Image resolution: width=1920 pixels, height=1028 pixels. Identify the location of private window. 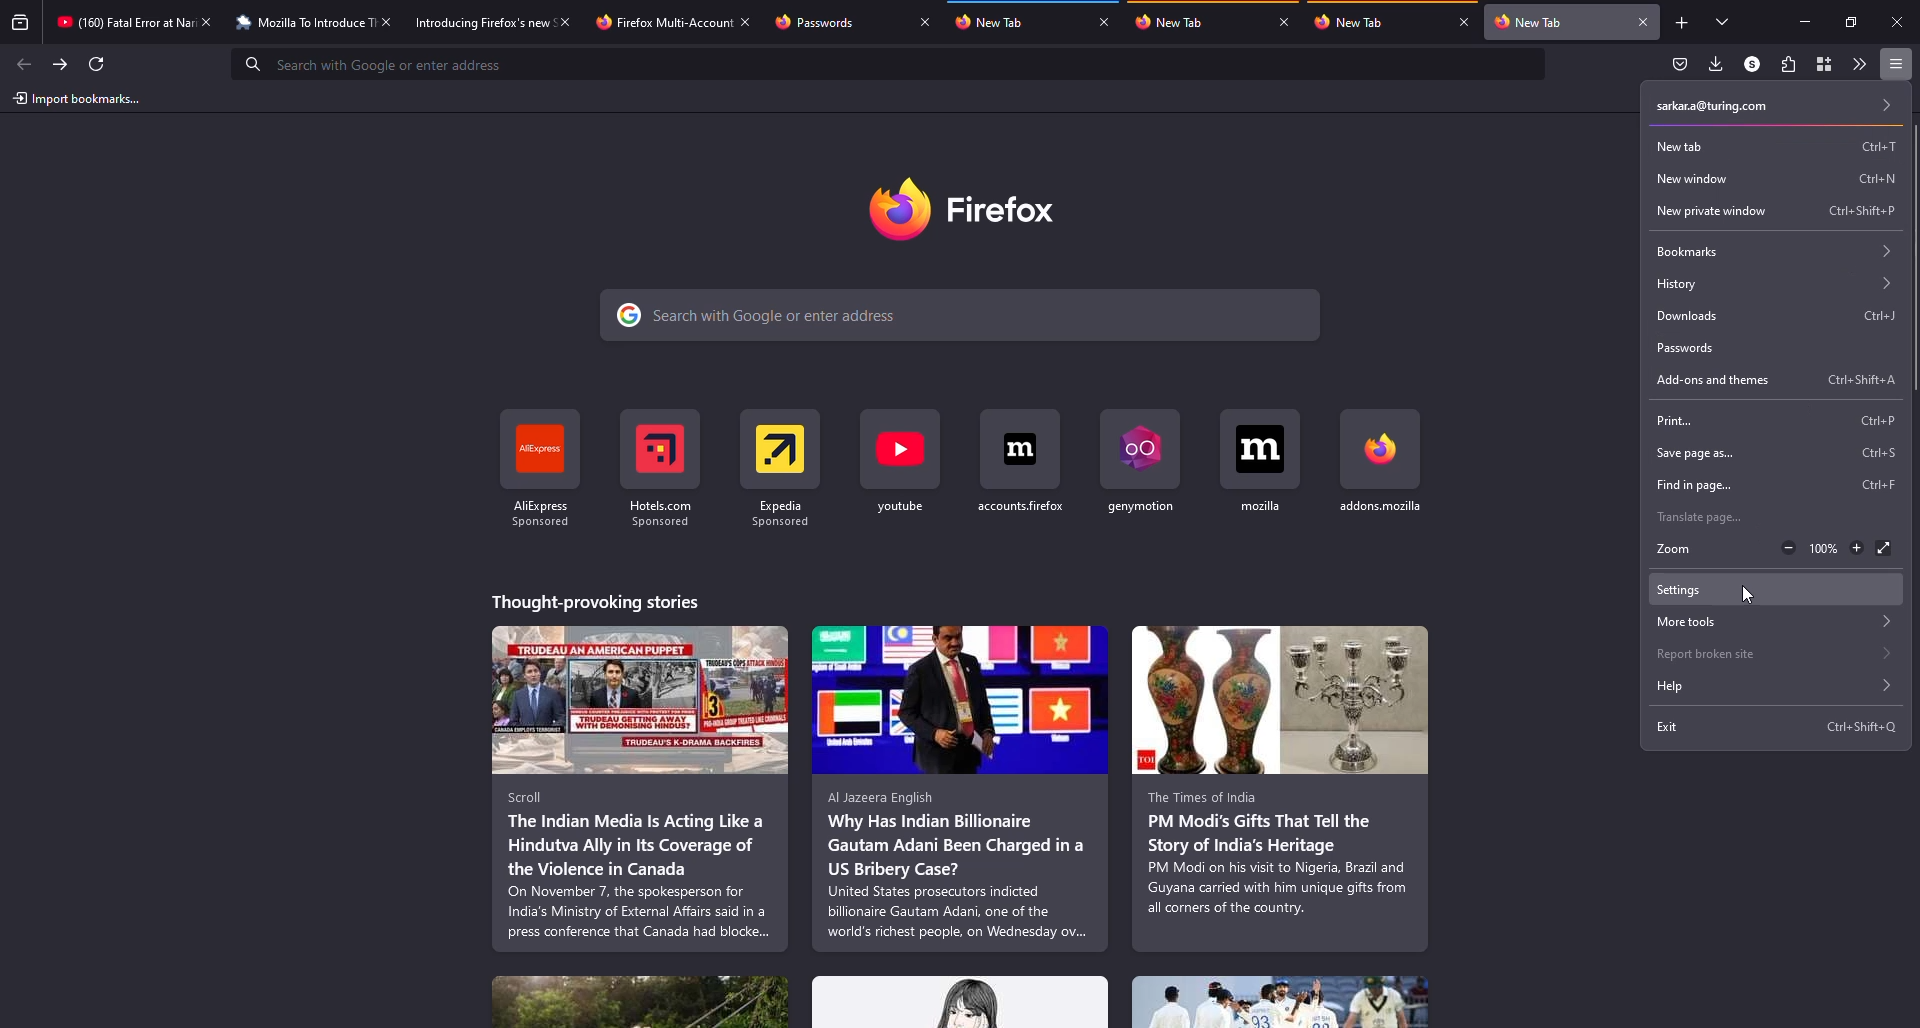
(1774, 211).